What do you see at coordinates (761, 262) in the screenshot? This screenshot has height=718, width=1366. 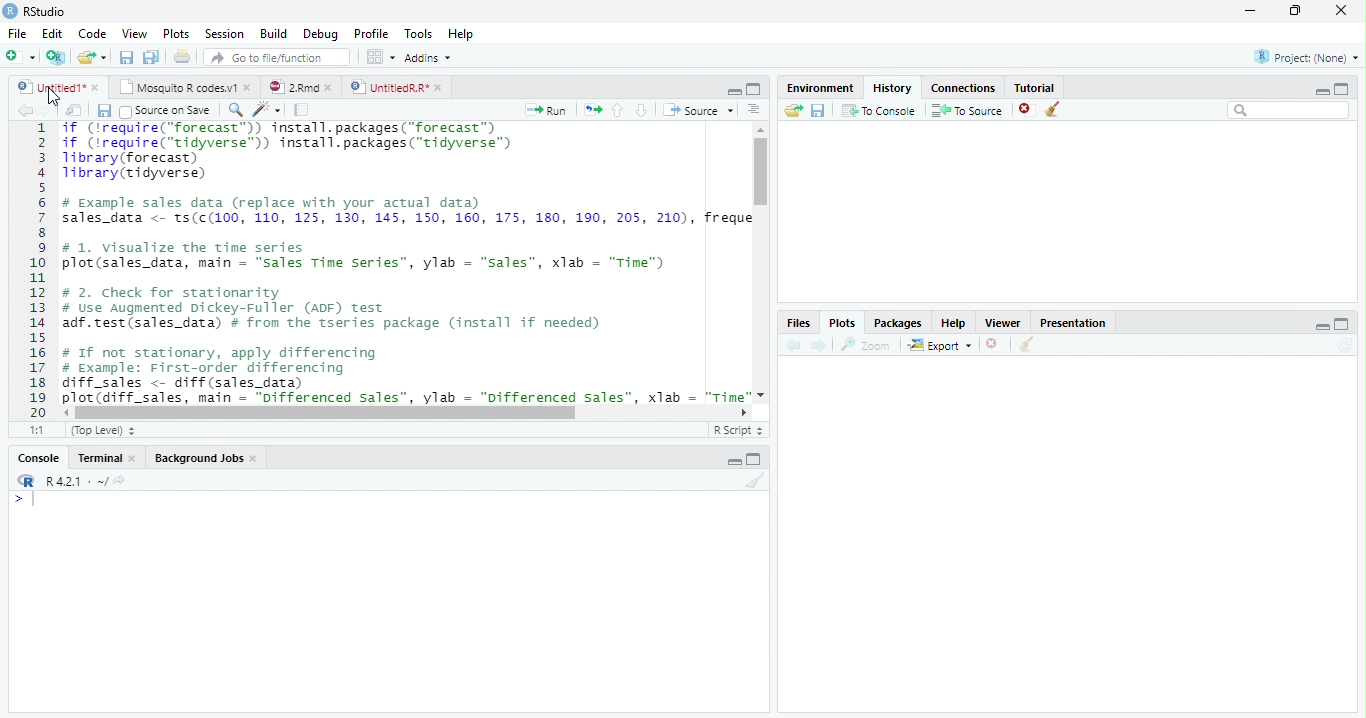 I see `Scroll` at bounding box center [761, 262].